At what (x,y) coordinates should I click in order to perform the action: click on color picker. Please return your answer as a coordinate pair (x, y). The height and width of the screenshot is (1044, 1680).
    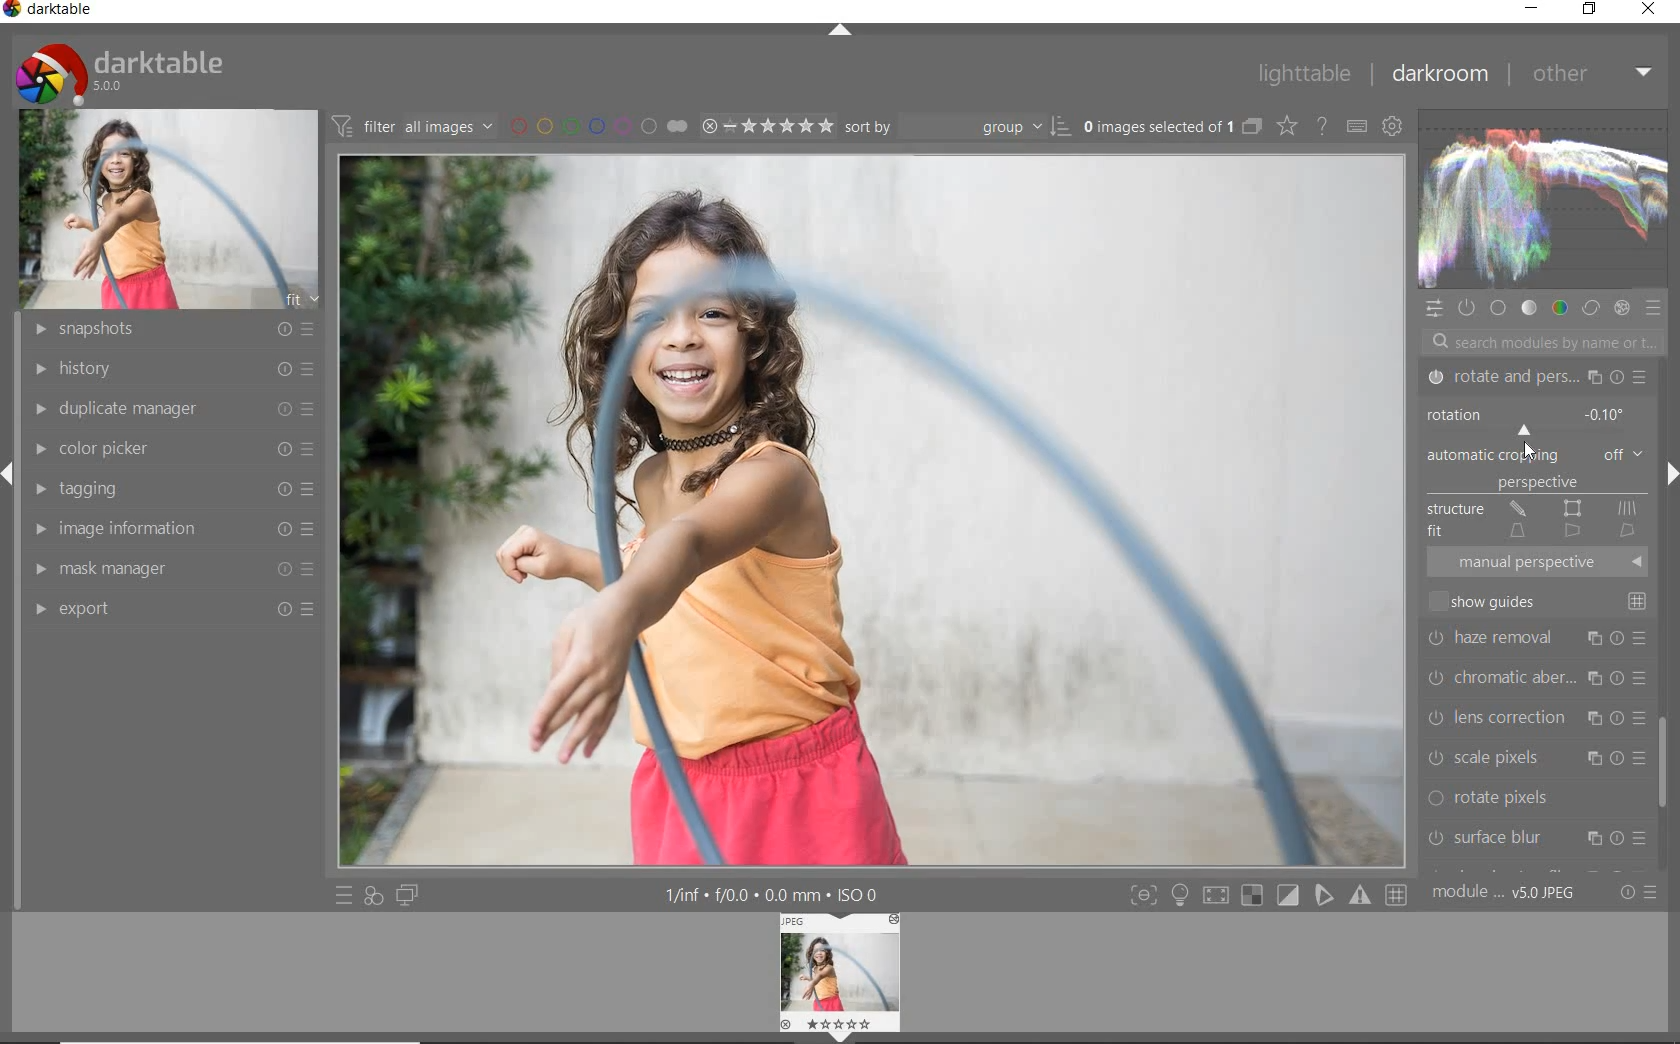
    Looking at the image, I should click on (171, 448).